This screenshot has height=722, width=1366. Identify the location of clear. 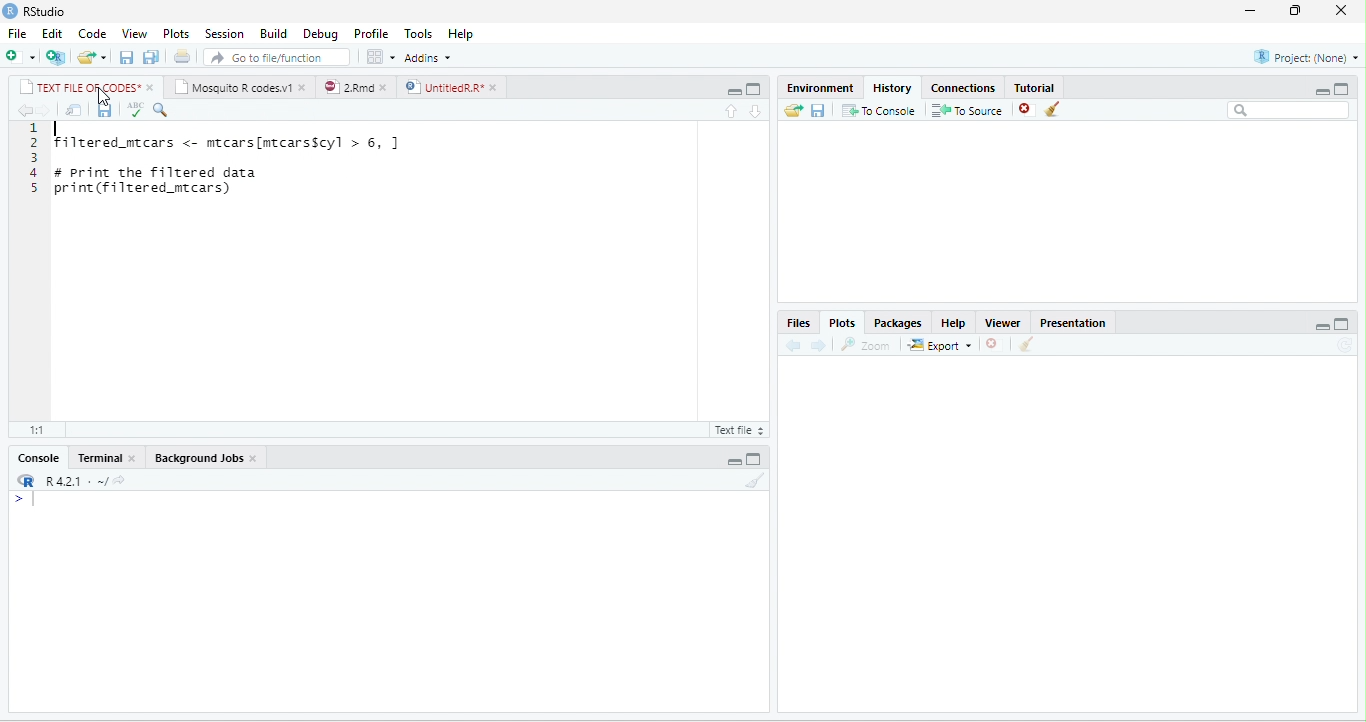
(1053, 108).